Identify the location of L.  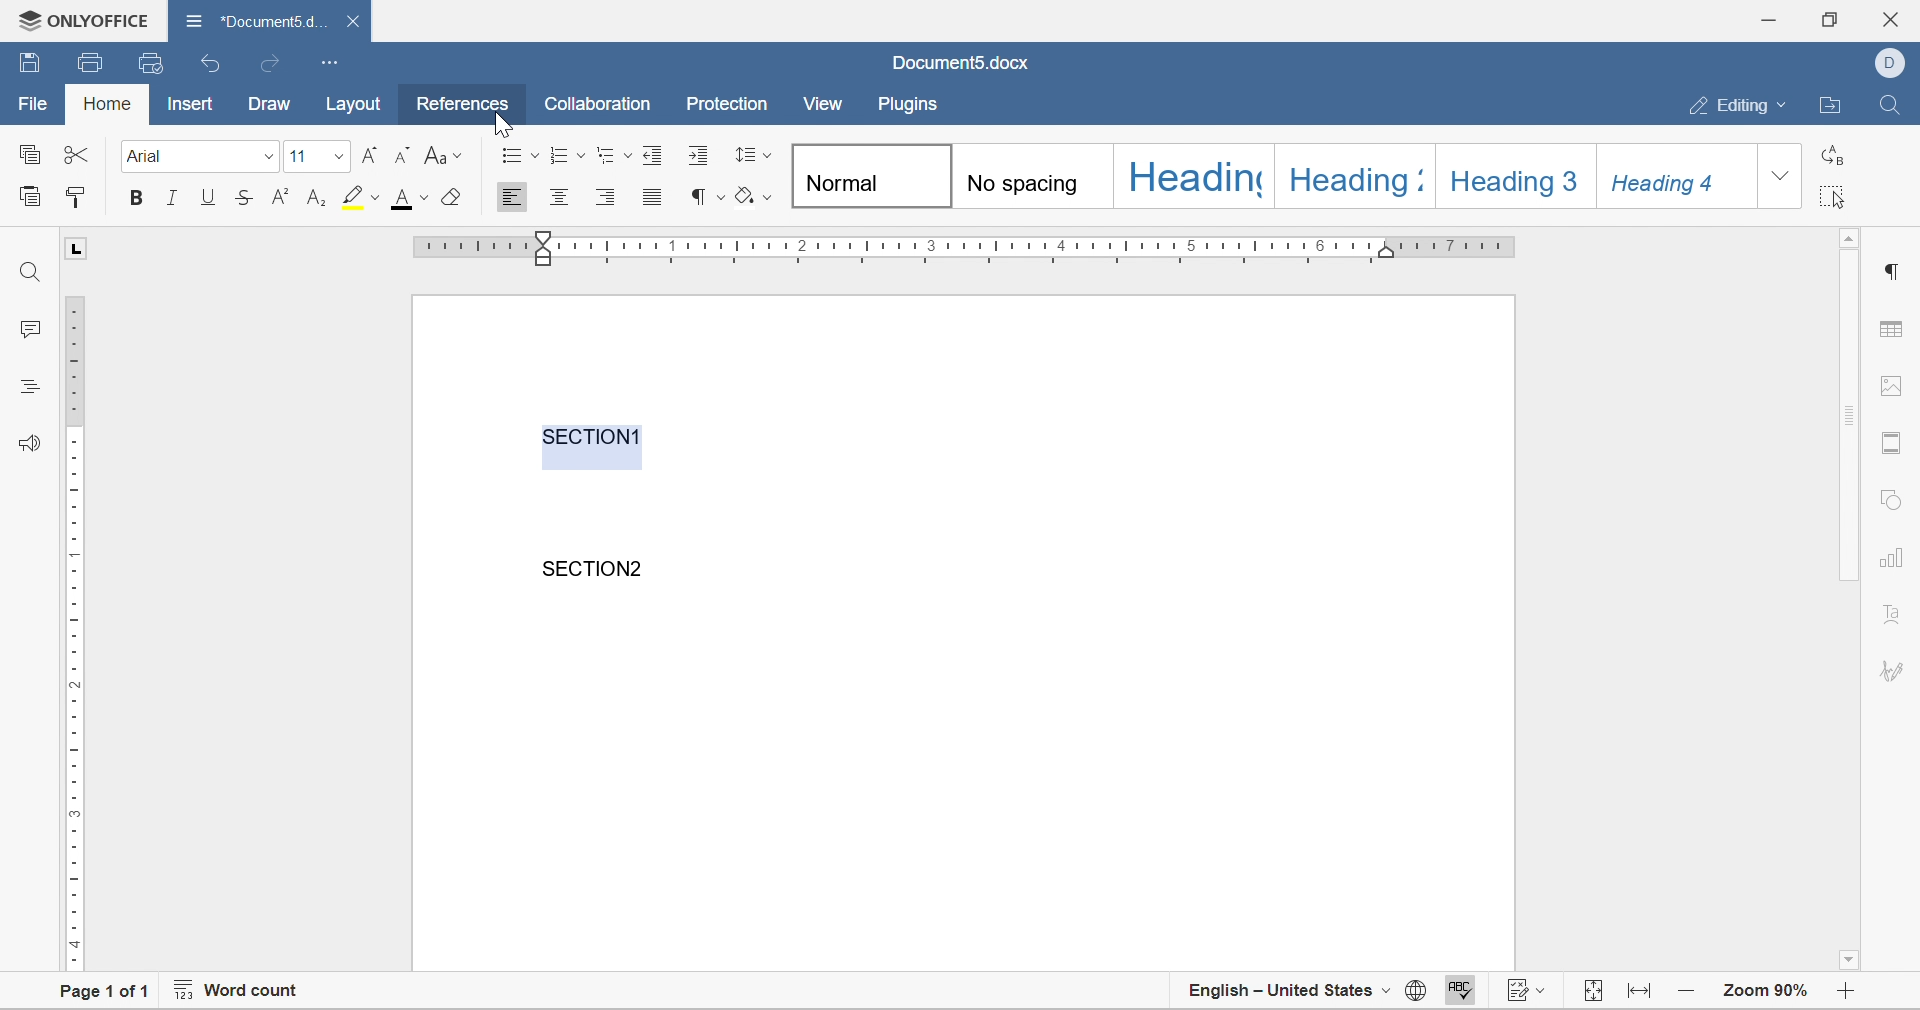
(78, 248).